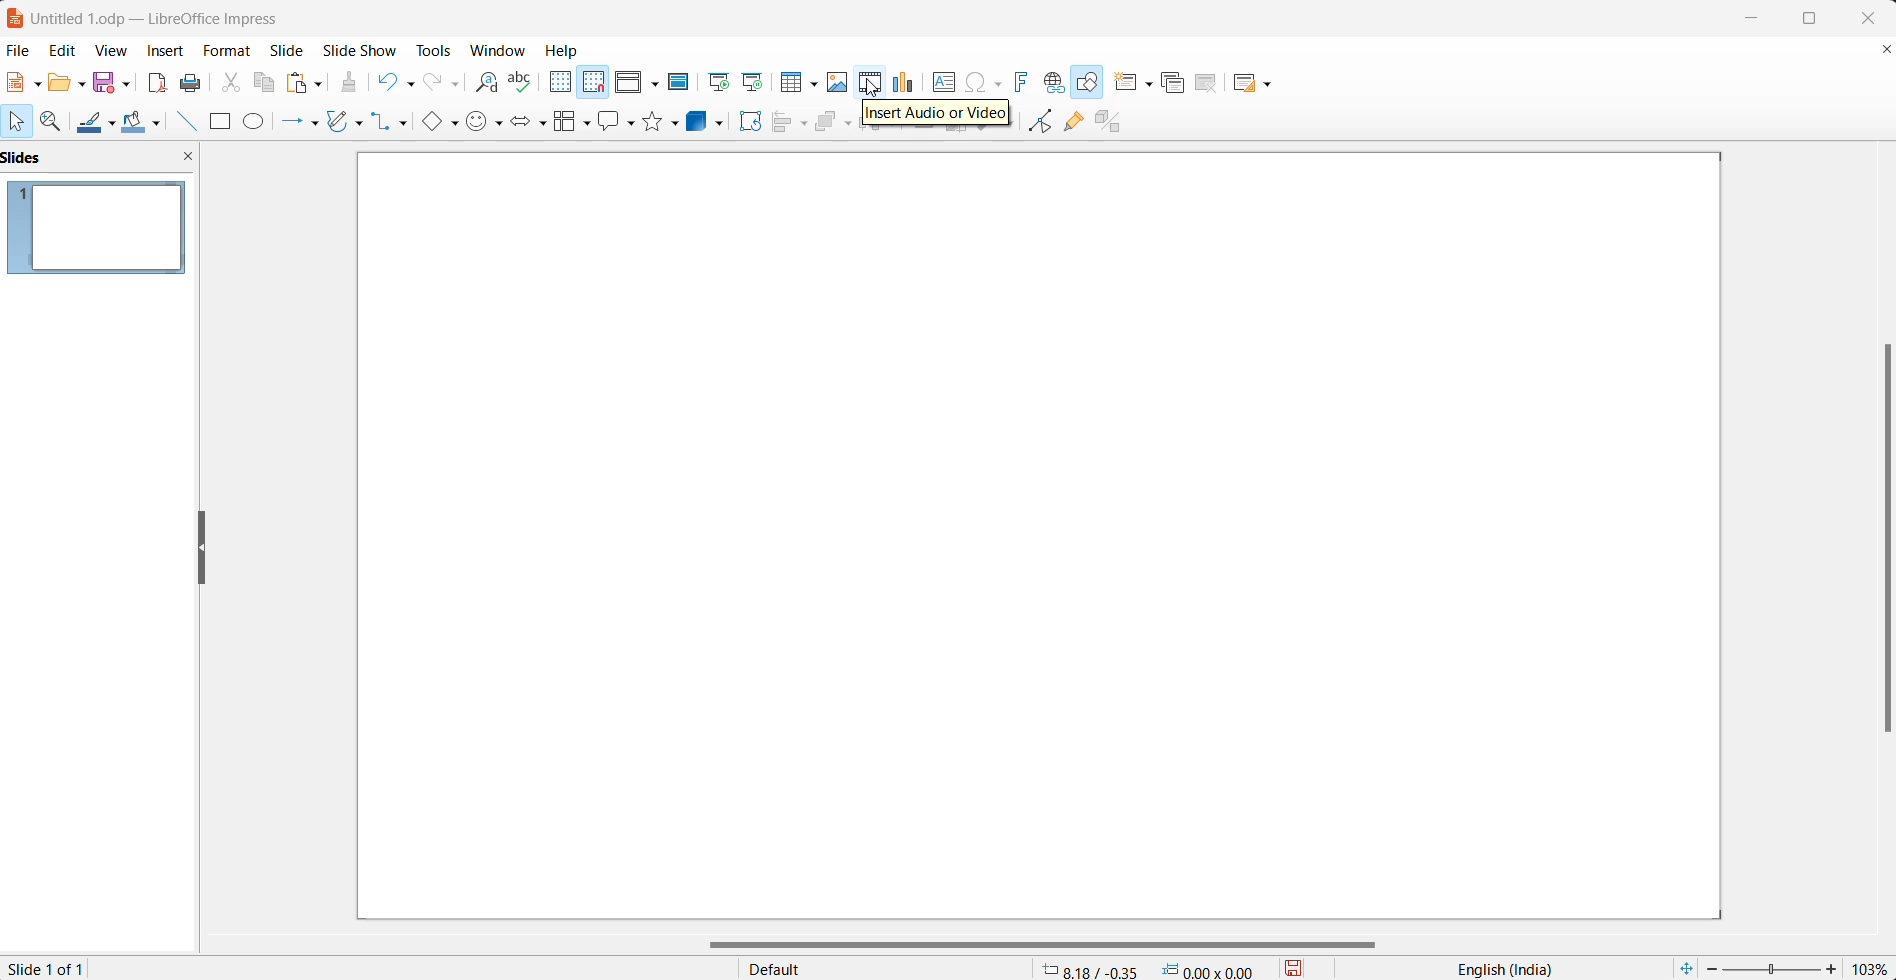 Image resolution: width=1896 pixels, height=980 pixels. What do you see at coordinates (431, 50) in the screenshot?
I see `tools` at bounding box center [431, 50].